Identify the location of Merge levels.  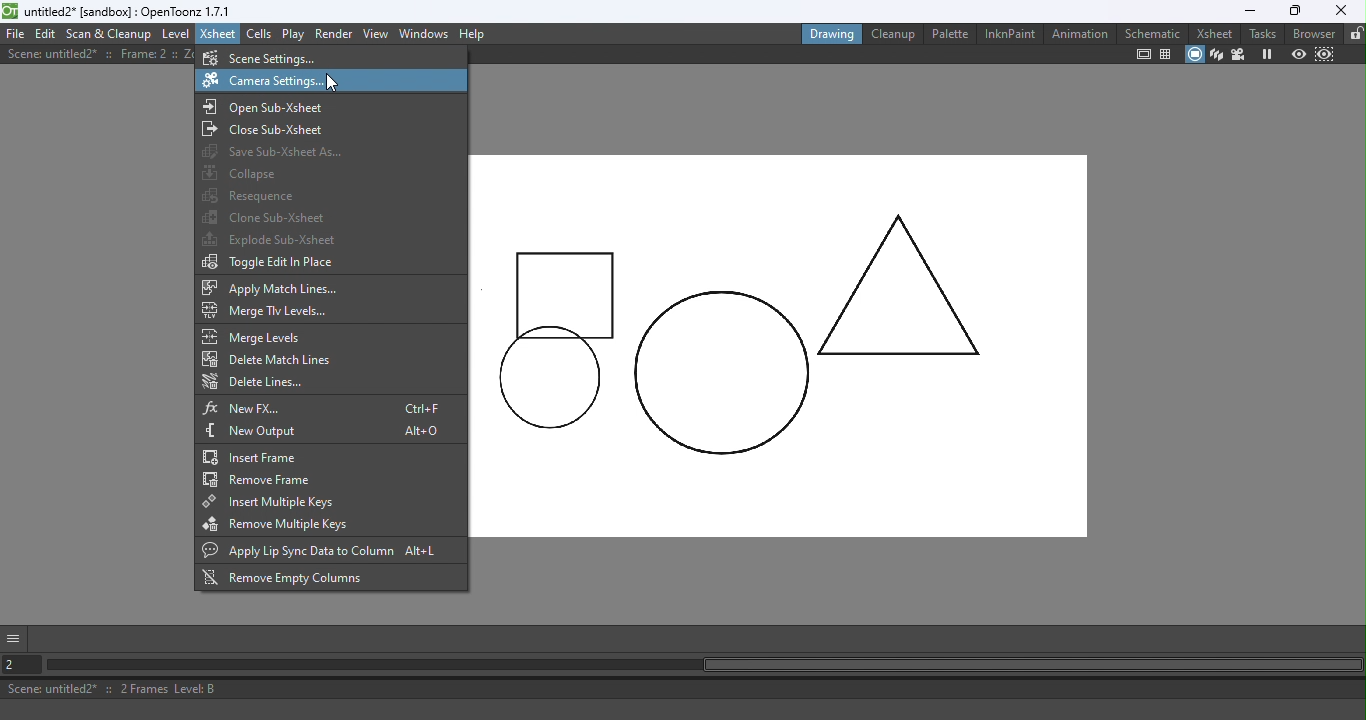
(256, 337).